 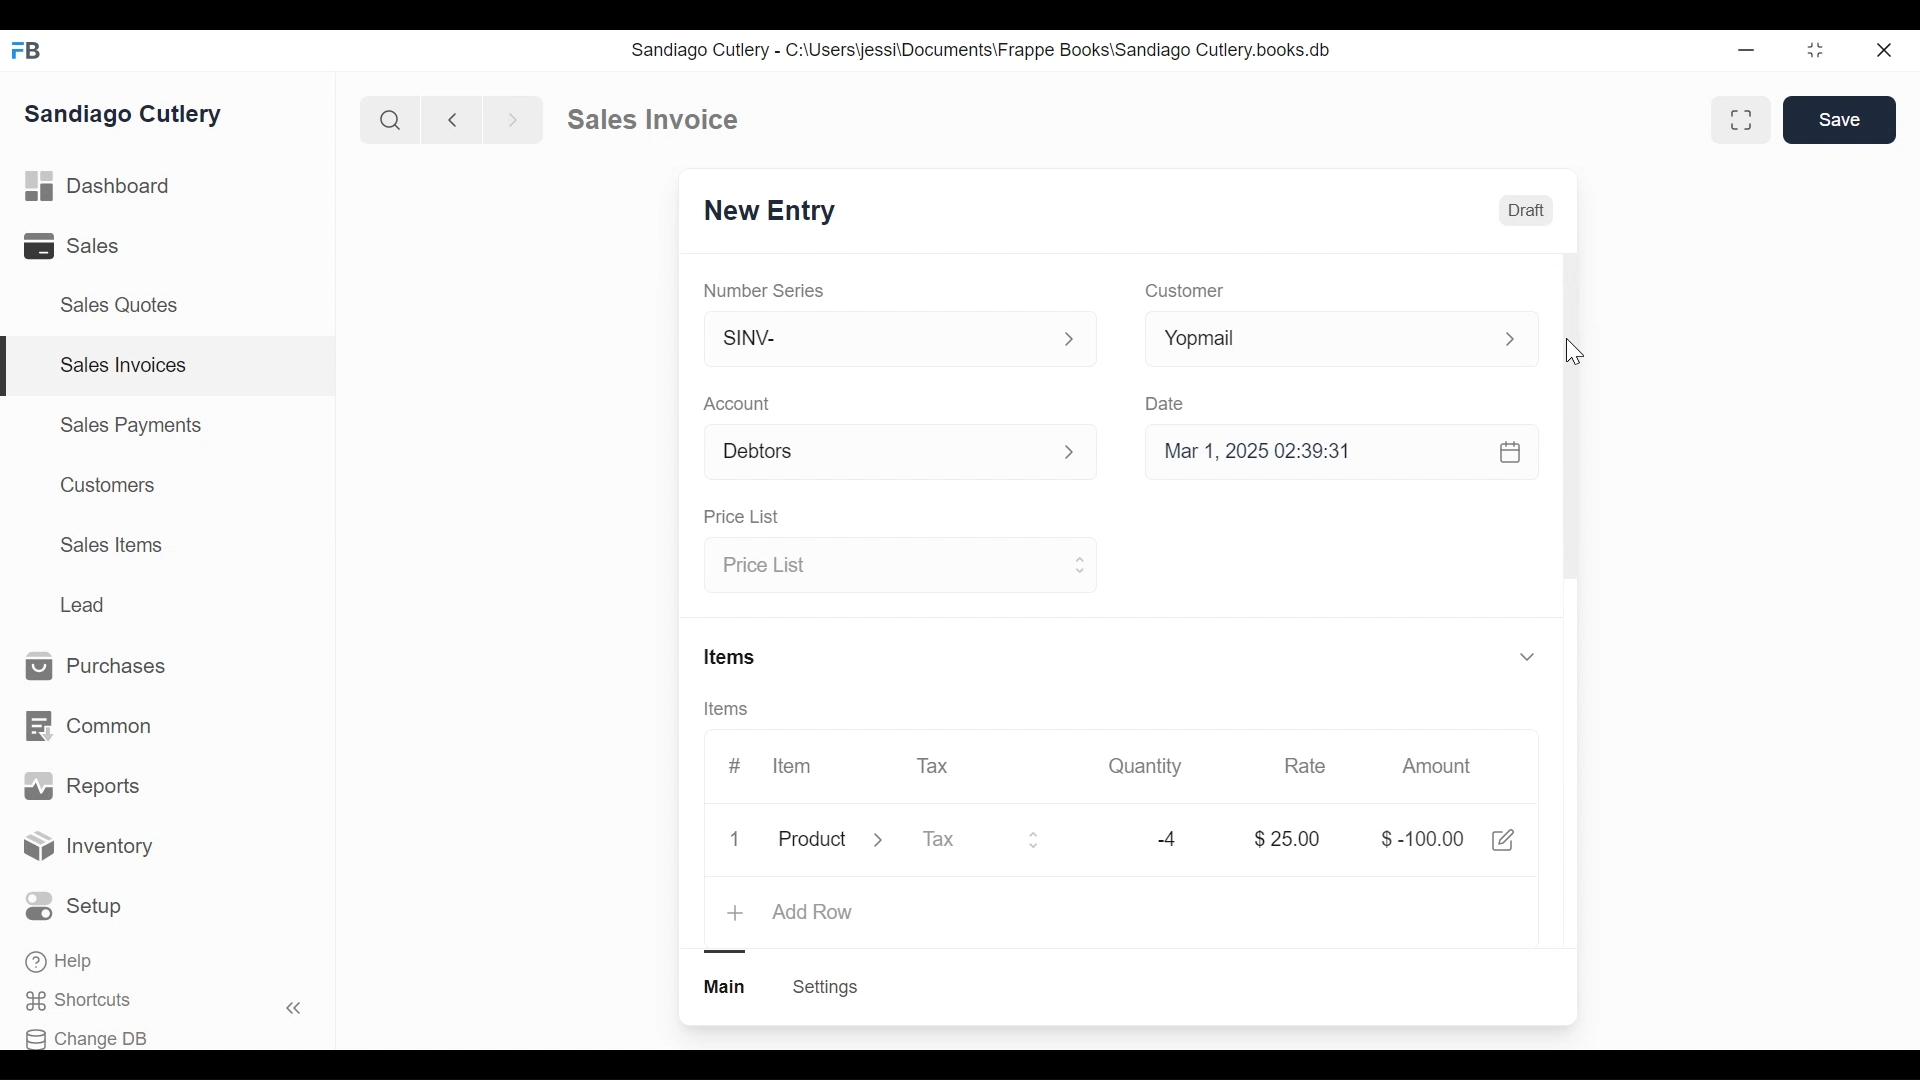 What do you see at coordinates (1573, 418) in the screenshot?
I see `Vertical scrollbar` at bounding box center [1573, 418].